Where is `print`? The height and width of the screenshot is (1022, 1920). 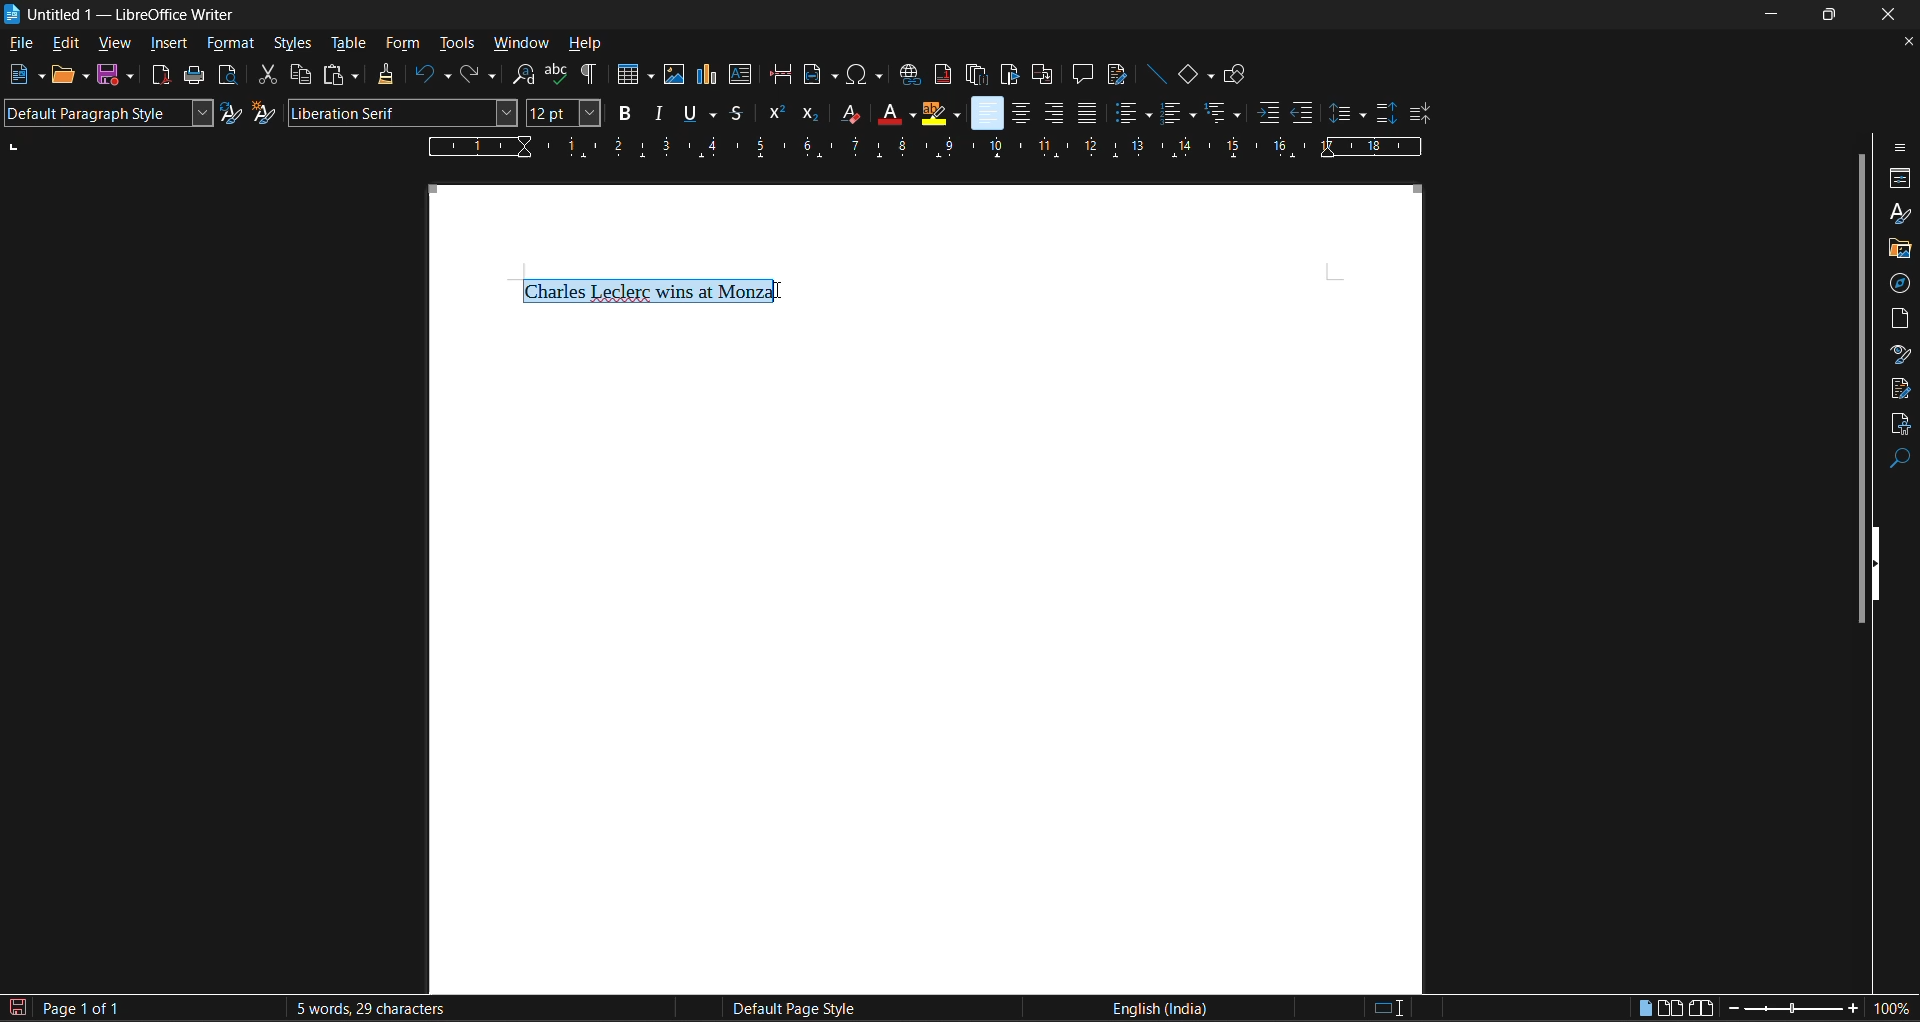
print is located at coordinates (192, 74).